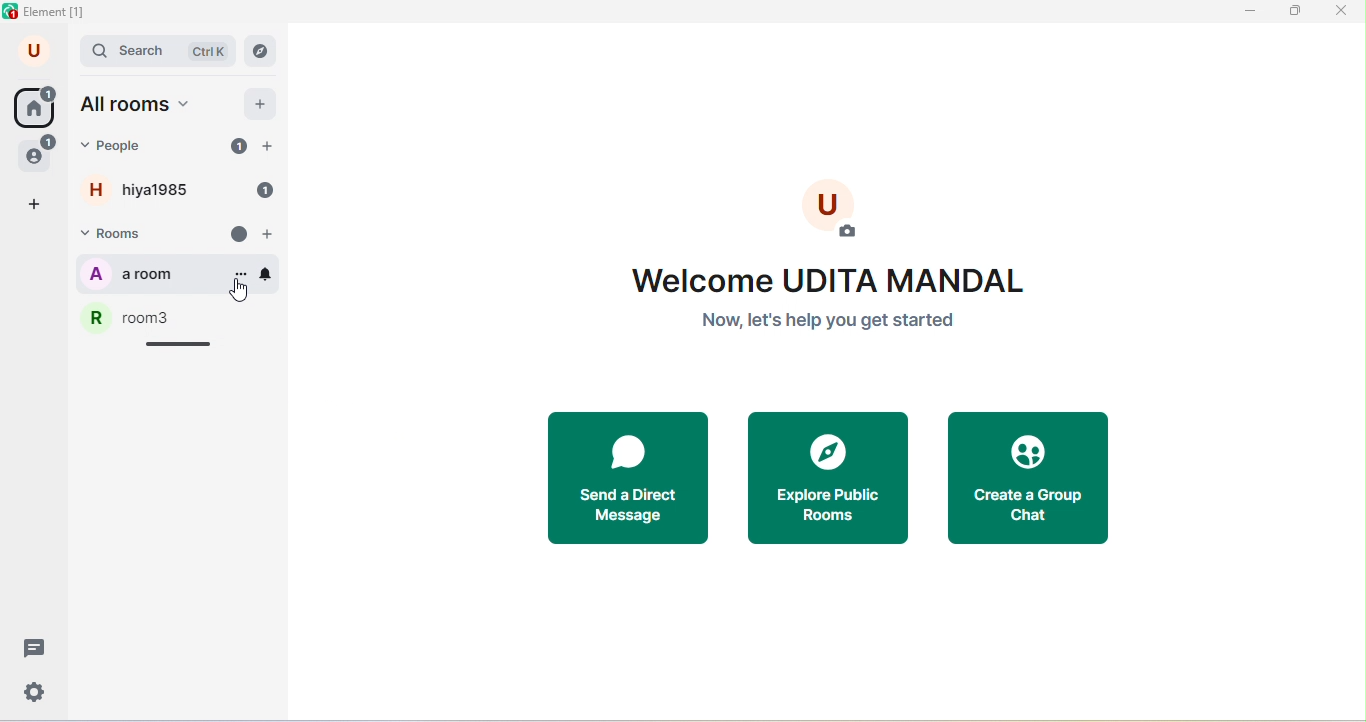  What do you see at coordinates (834, 303) in the screenshot?
I see `welcome text` at bounding box center [834, 303].